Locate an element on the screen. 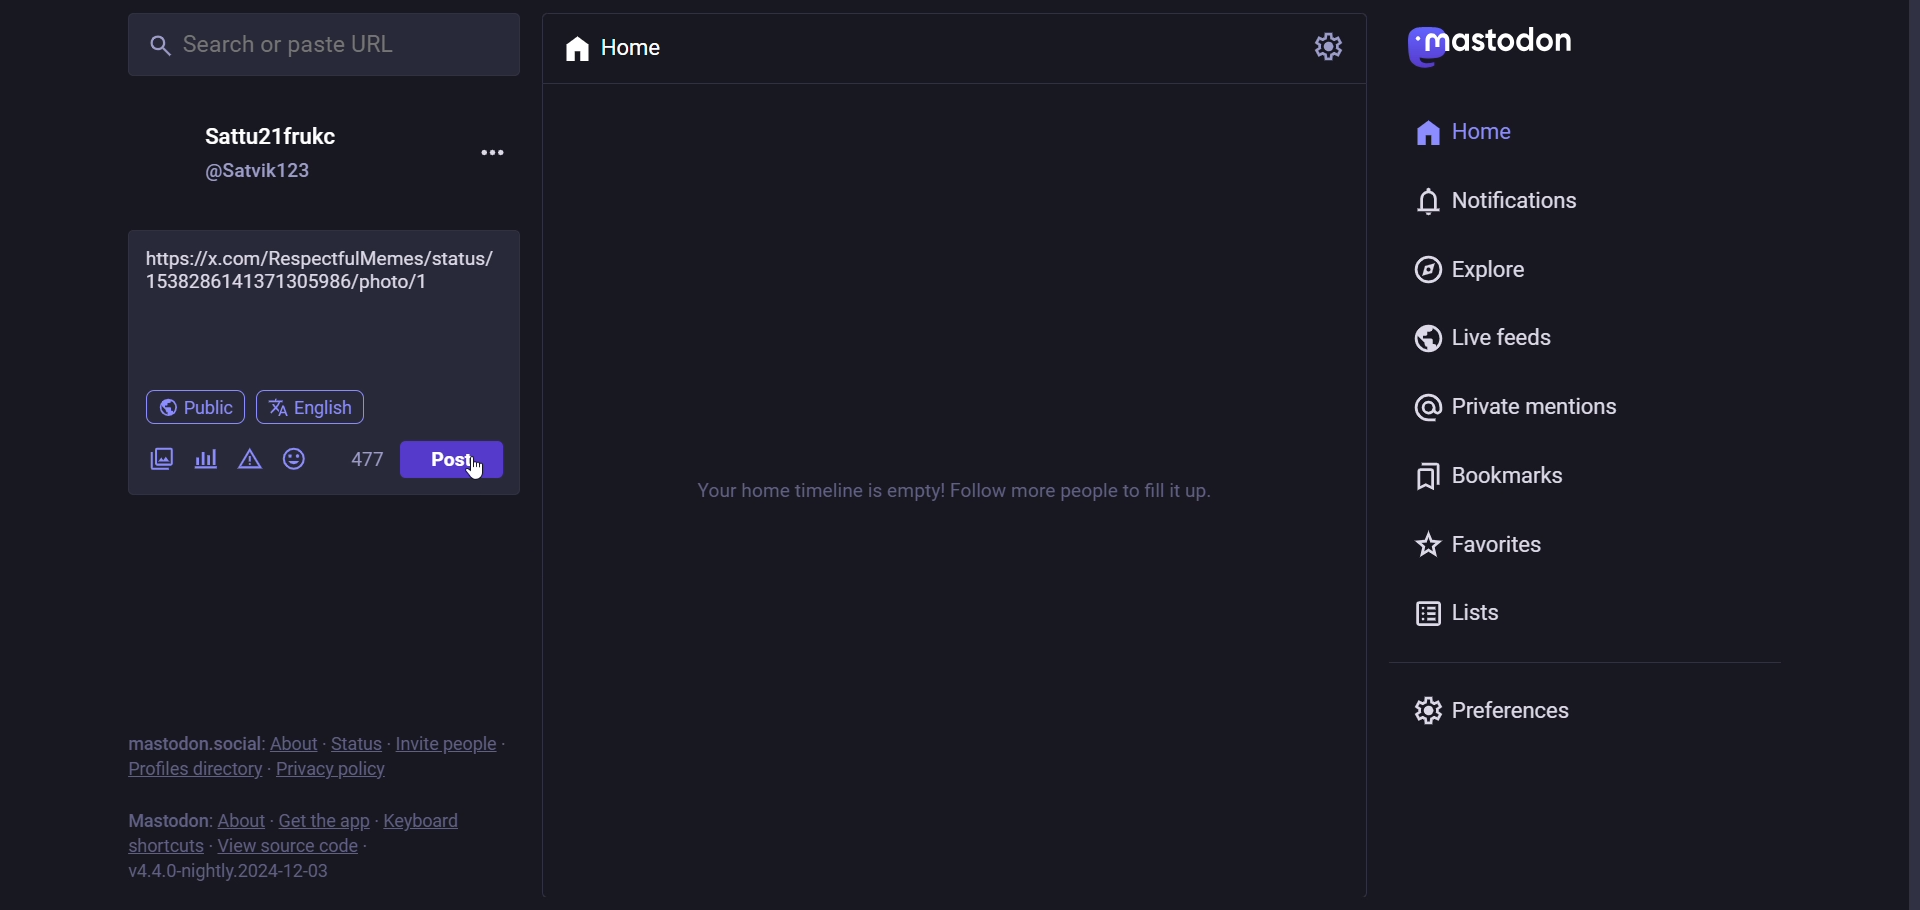 Image resolution: width=1920 pixels, height=910 pixels. about is located at coordinates (295, 745).